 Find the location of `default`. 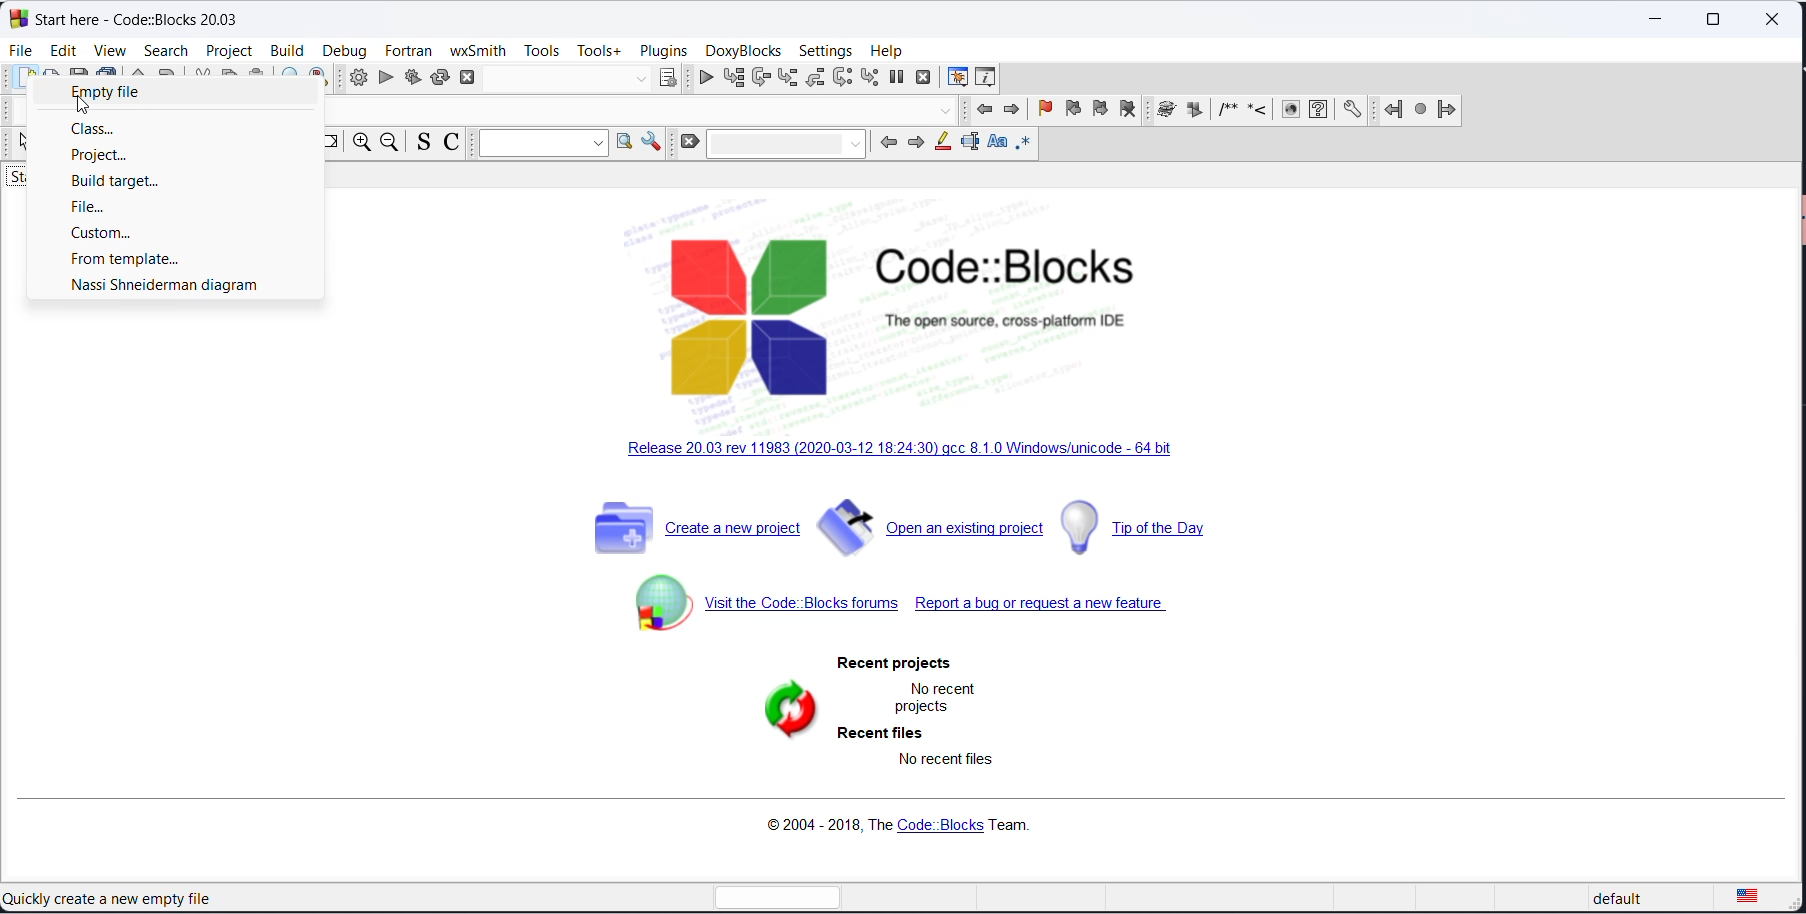

default is located at coordinates (1617, 896).